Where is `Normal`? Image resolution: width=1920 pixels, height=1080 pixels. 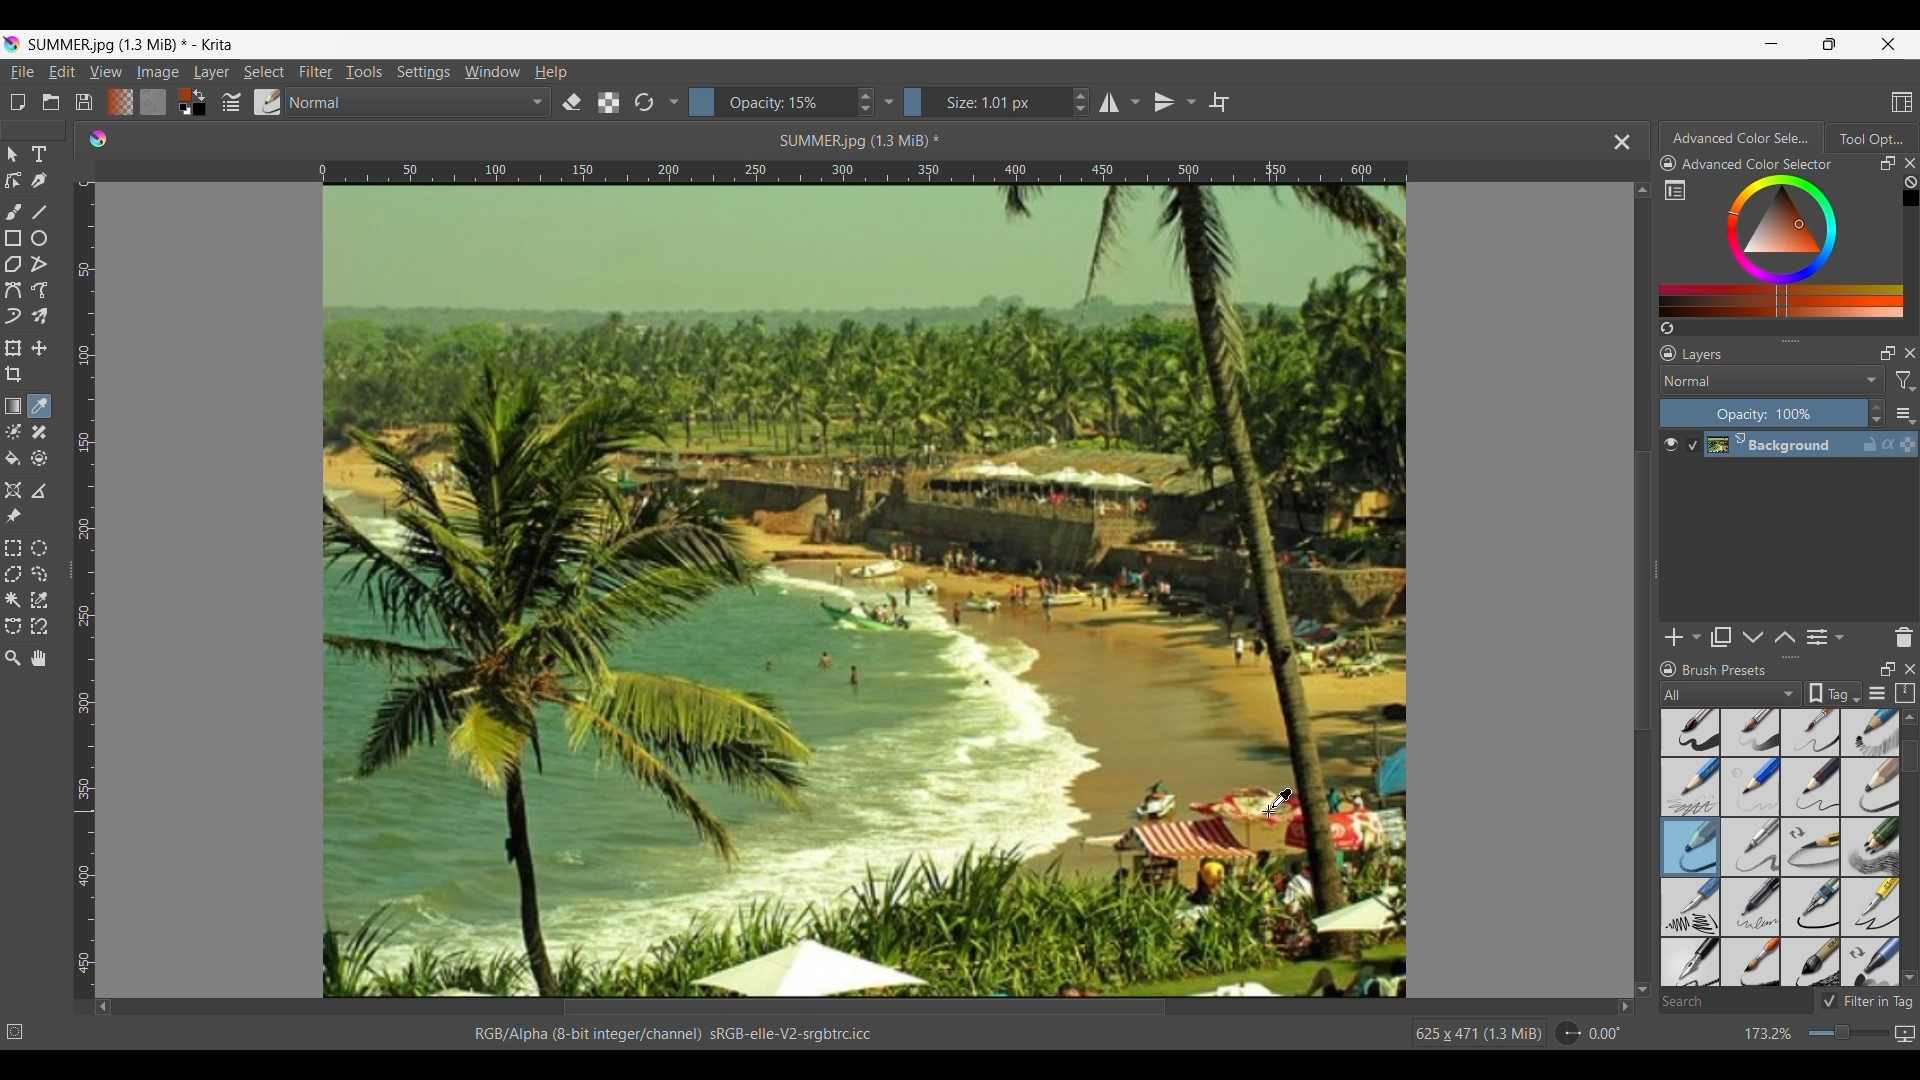 Normal is located at coordinates (1772, 380).